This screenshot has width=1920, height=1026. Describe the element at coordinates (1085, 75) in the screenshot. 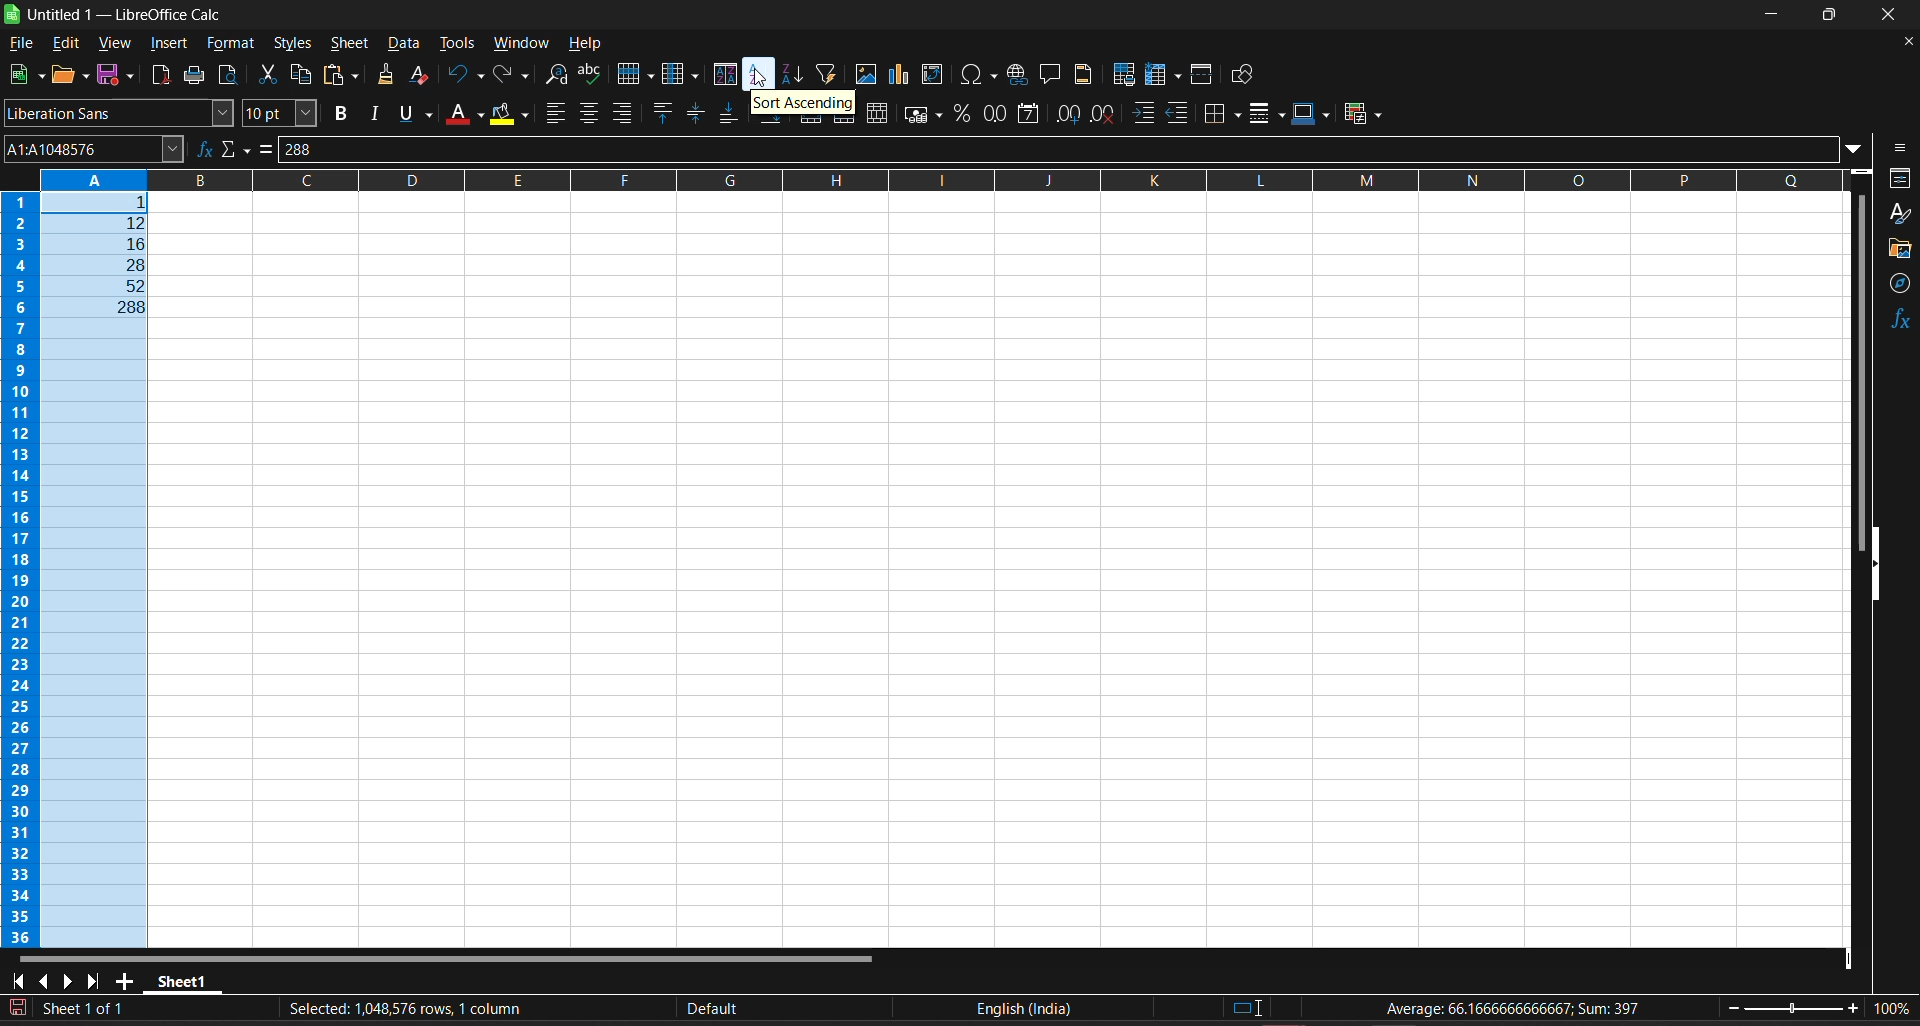

I see `headers and footers` at that location.